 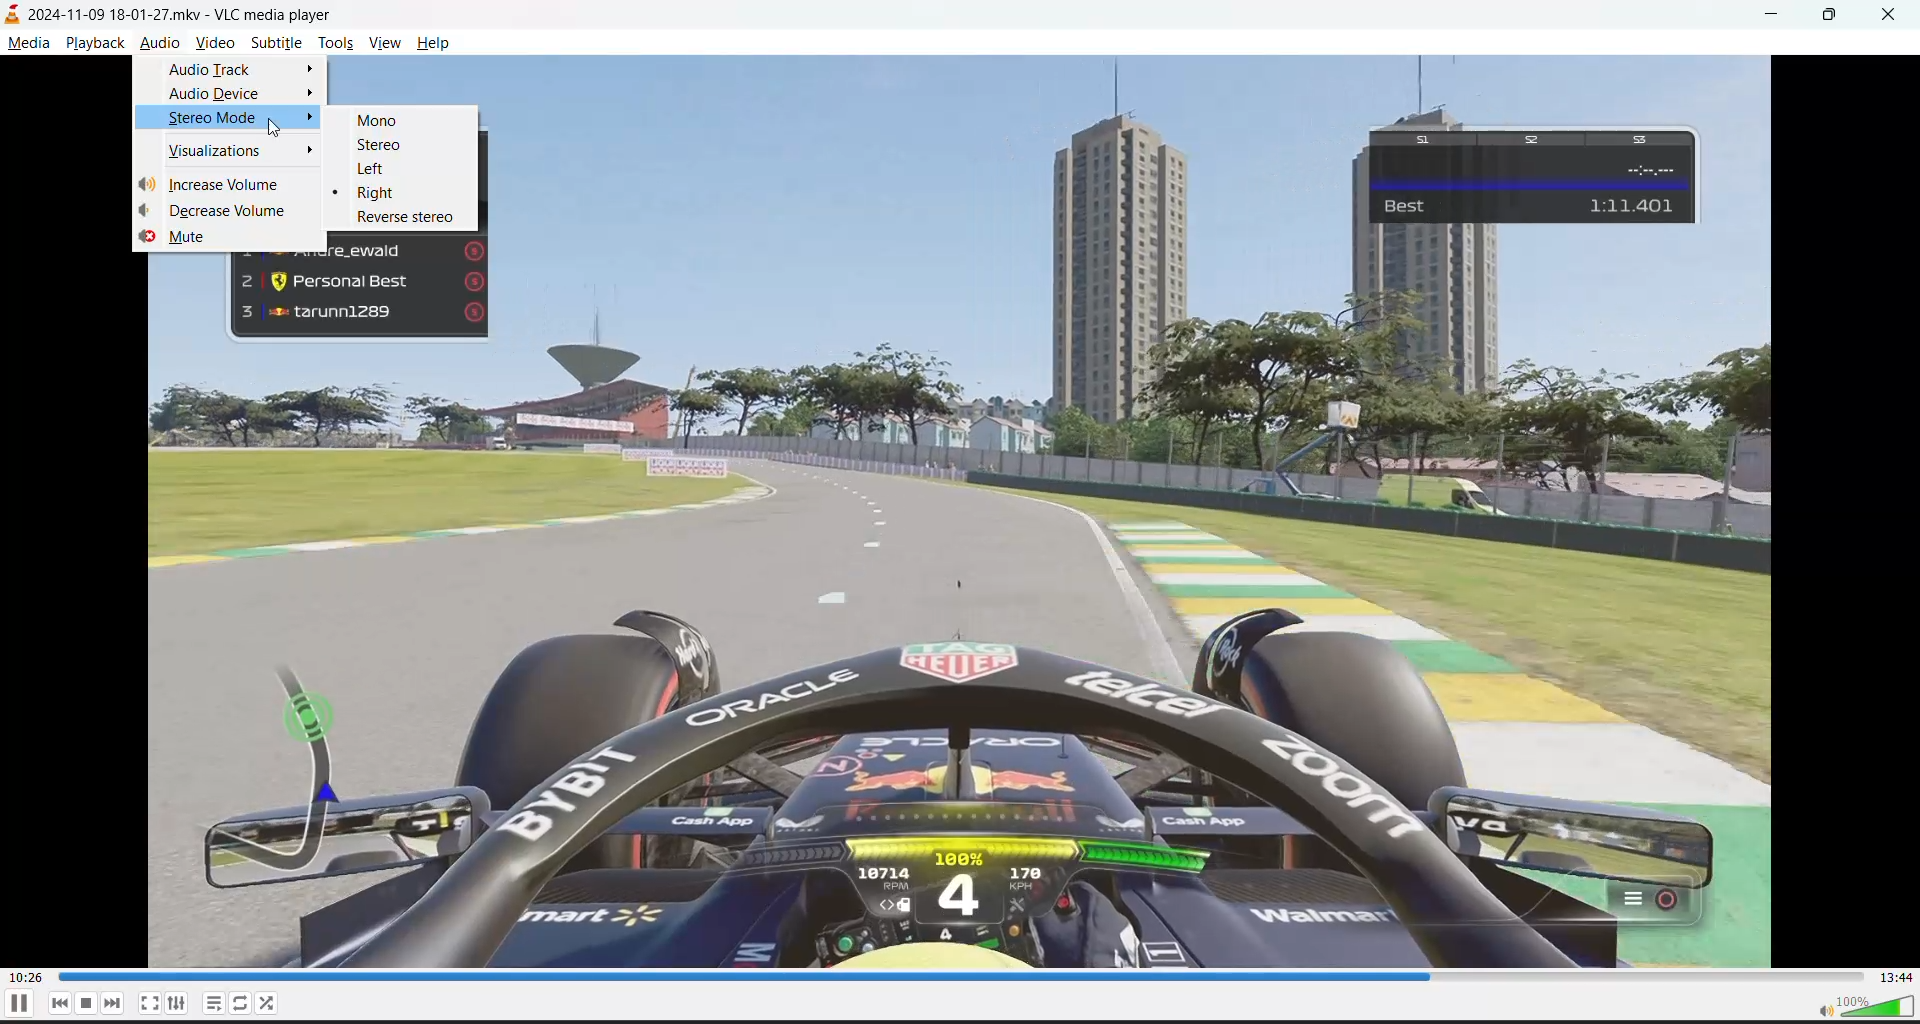 I want to click on mute, so click(x=183, y=239).